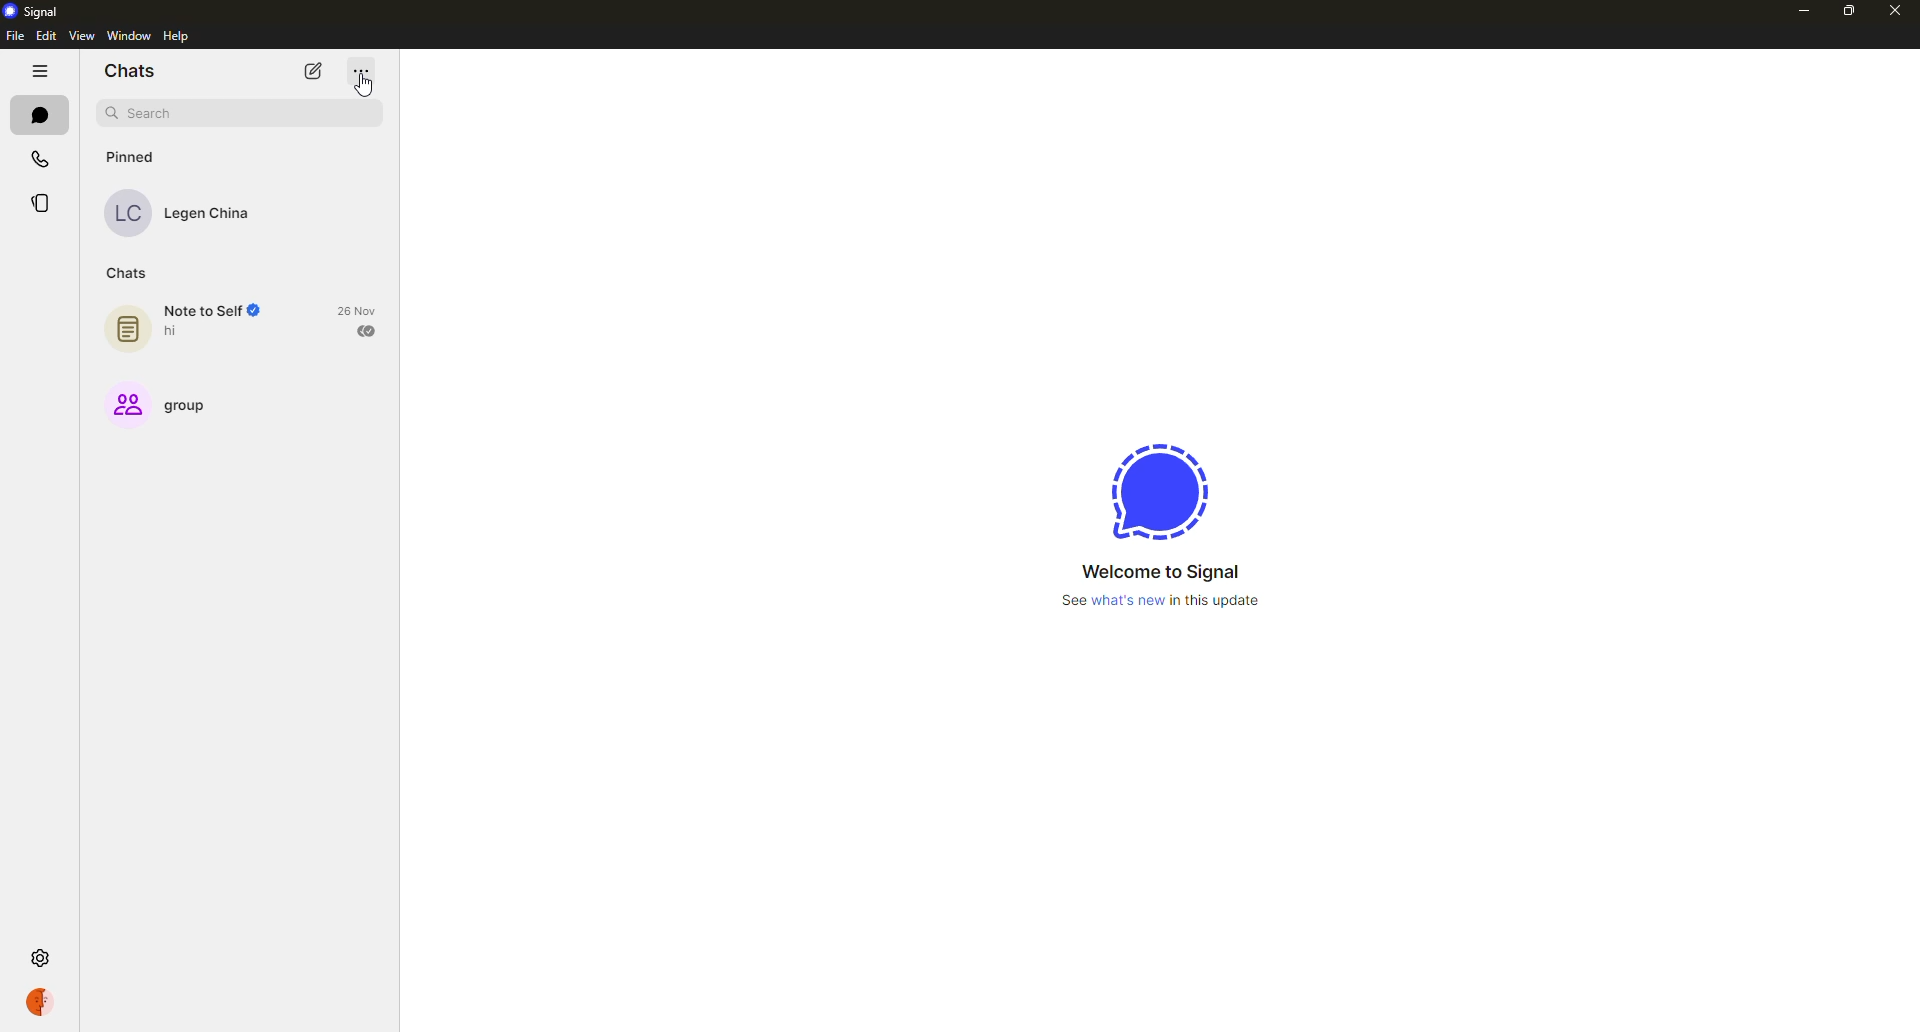 Image resolution: width=1920 pixels, height=1032 pixels. Describe the element at coordinates (39, 113) in the screenshot. I see `chats` at that location.